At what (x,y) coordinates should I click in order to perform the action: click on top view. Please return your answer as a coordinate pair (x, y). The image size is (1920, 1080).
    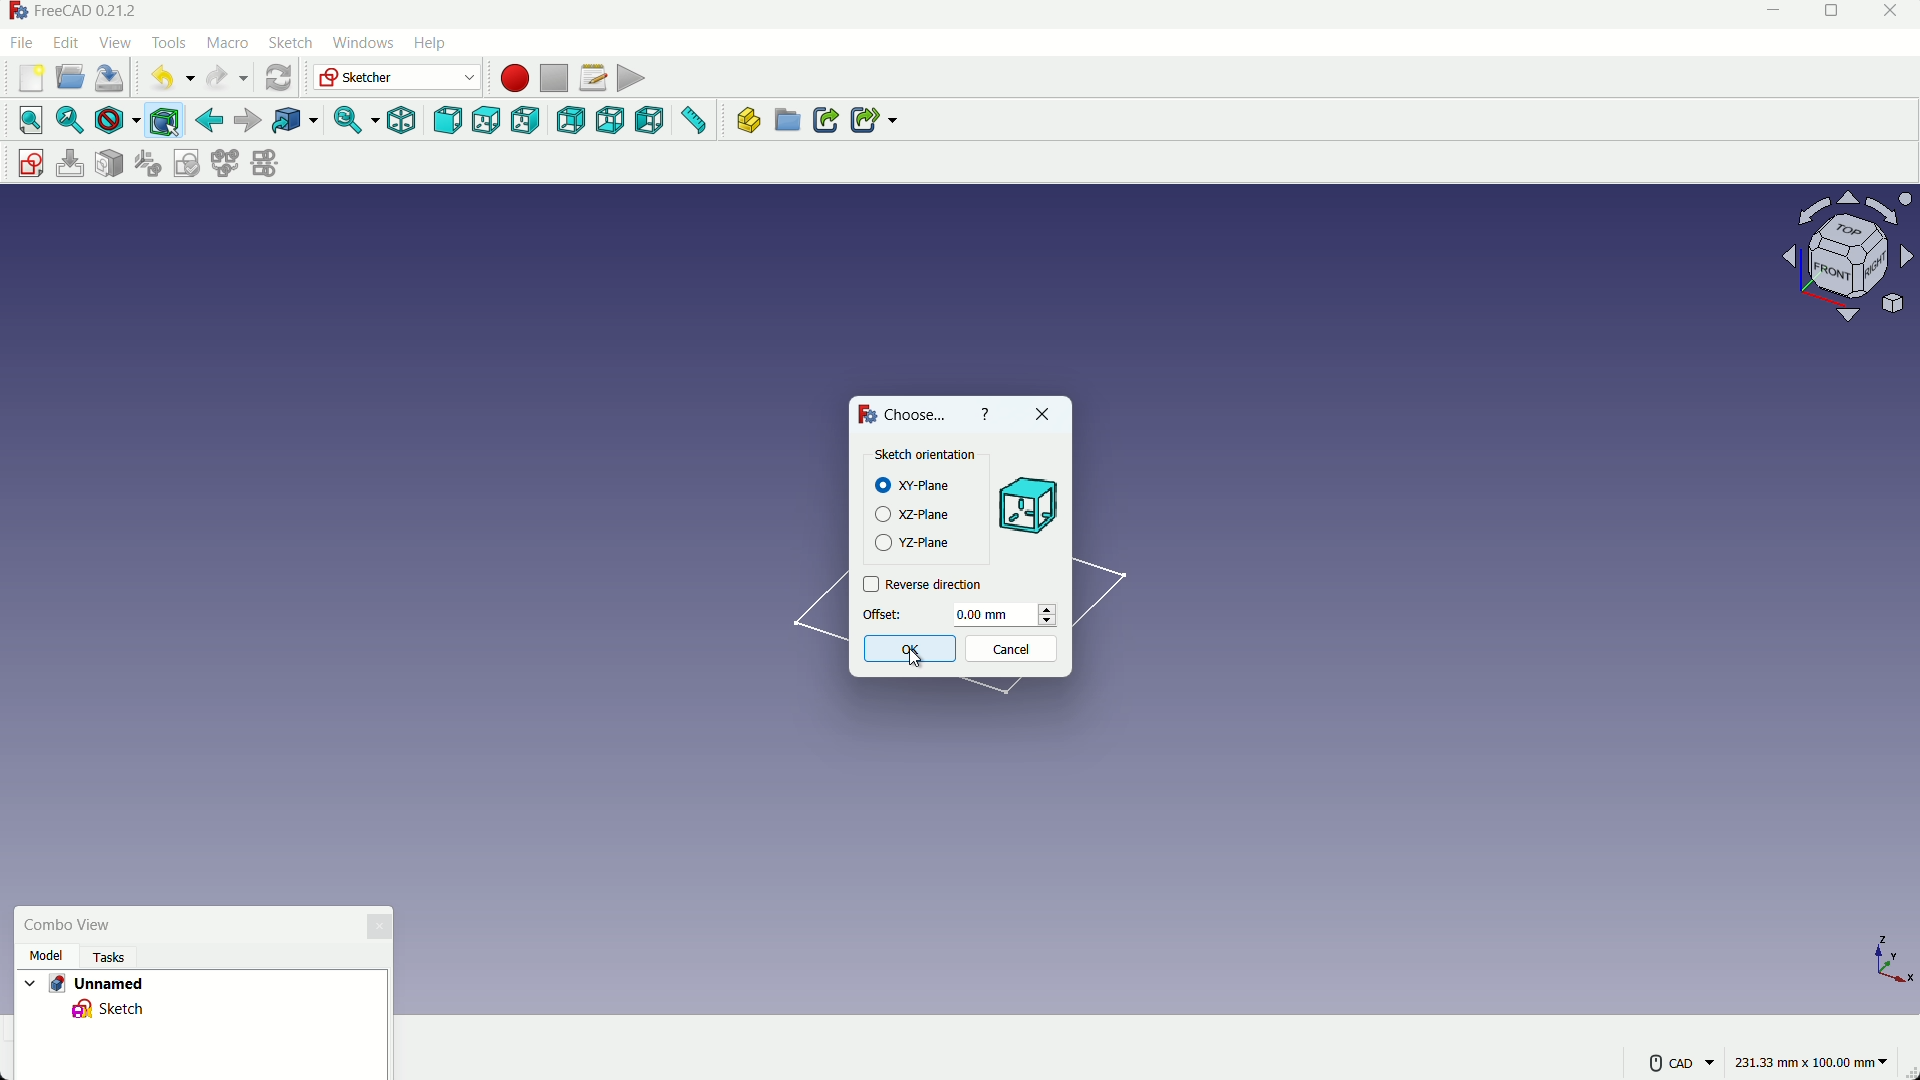
    Looking at the image, I should click on (485, 122).